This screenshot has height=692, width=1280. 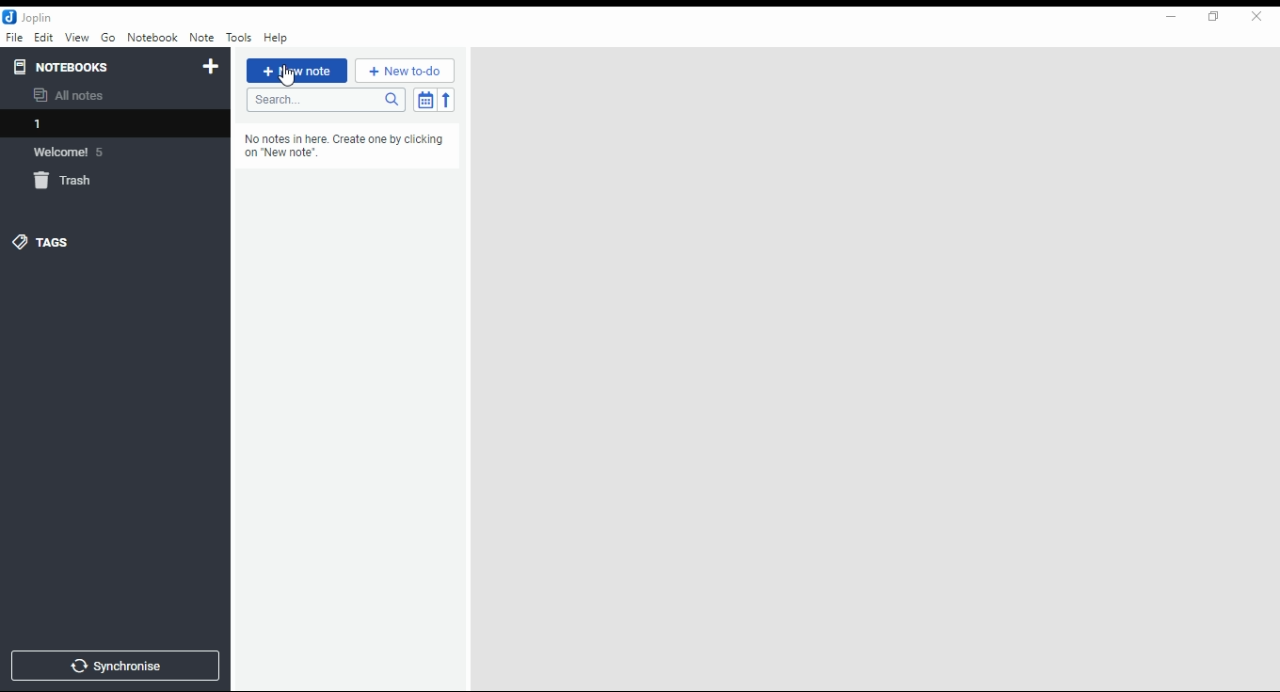 What do you see at coordinates (68, 93) in the screenshot?
I see `all notes` at bounding box center [68, 93].